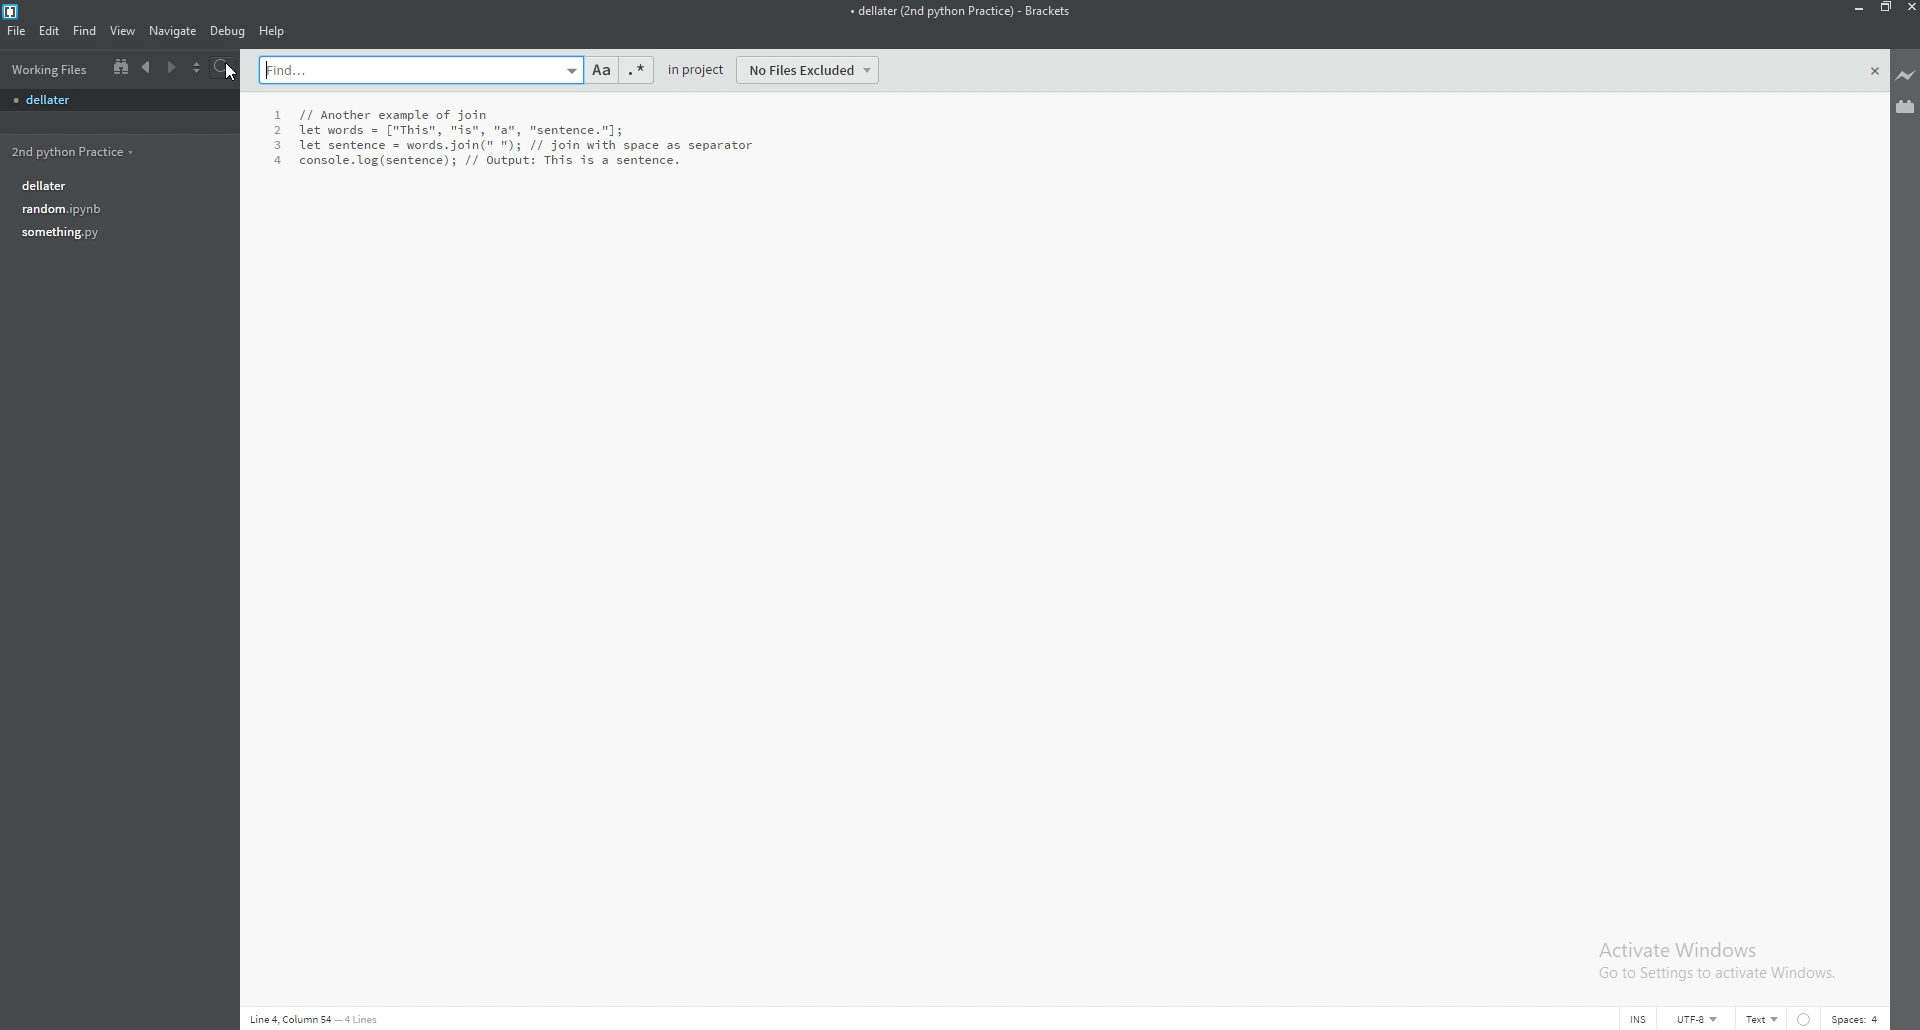 Image resolution: width=1920 pixels, height=1030 pixels. I want to click on dellater, so click(121, 187).